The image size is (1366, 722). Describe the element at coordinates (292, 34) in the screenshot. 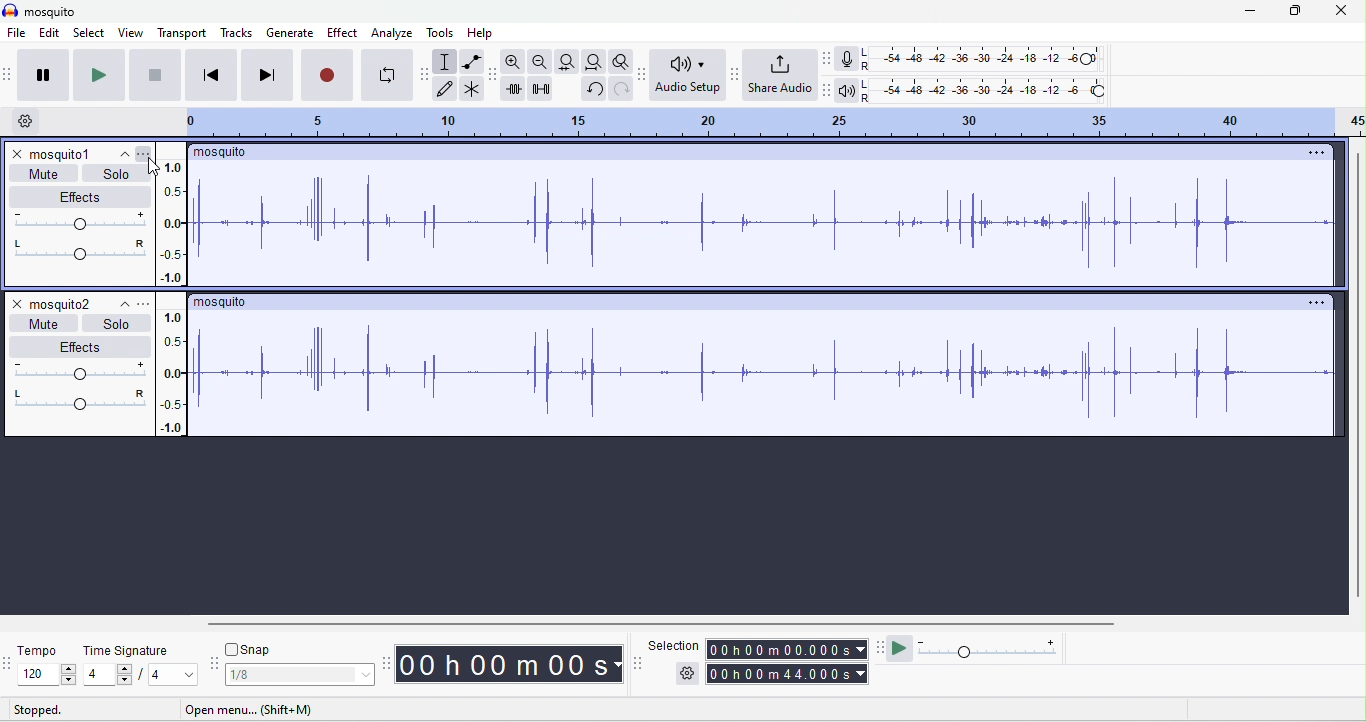

I see `generate` at that location.